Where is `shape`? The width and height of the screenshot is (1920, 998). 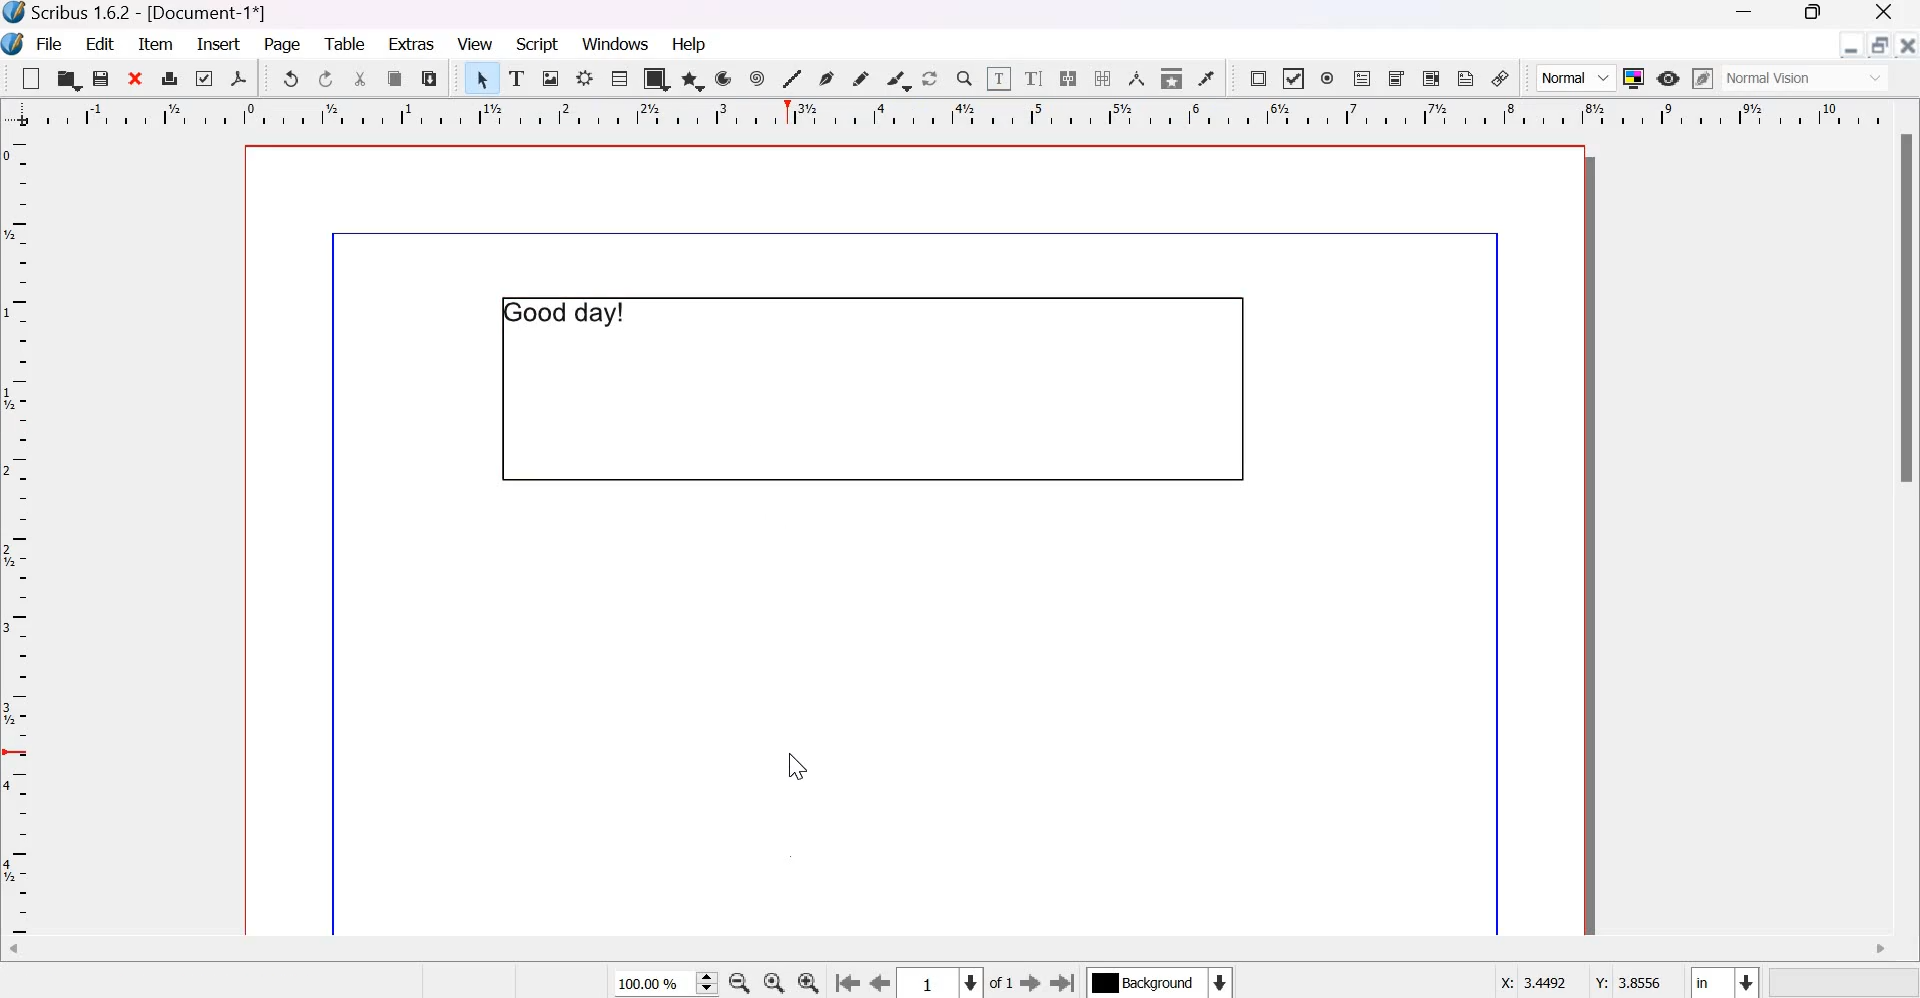
shape is located at coordinates (657, 78).